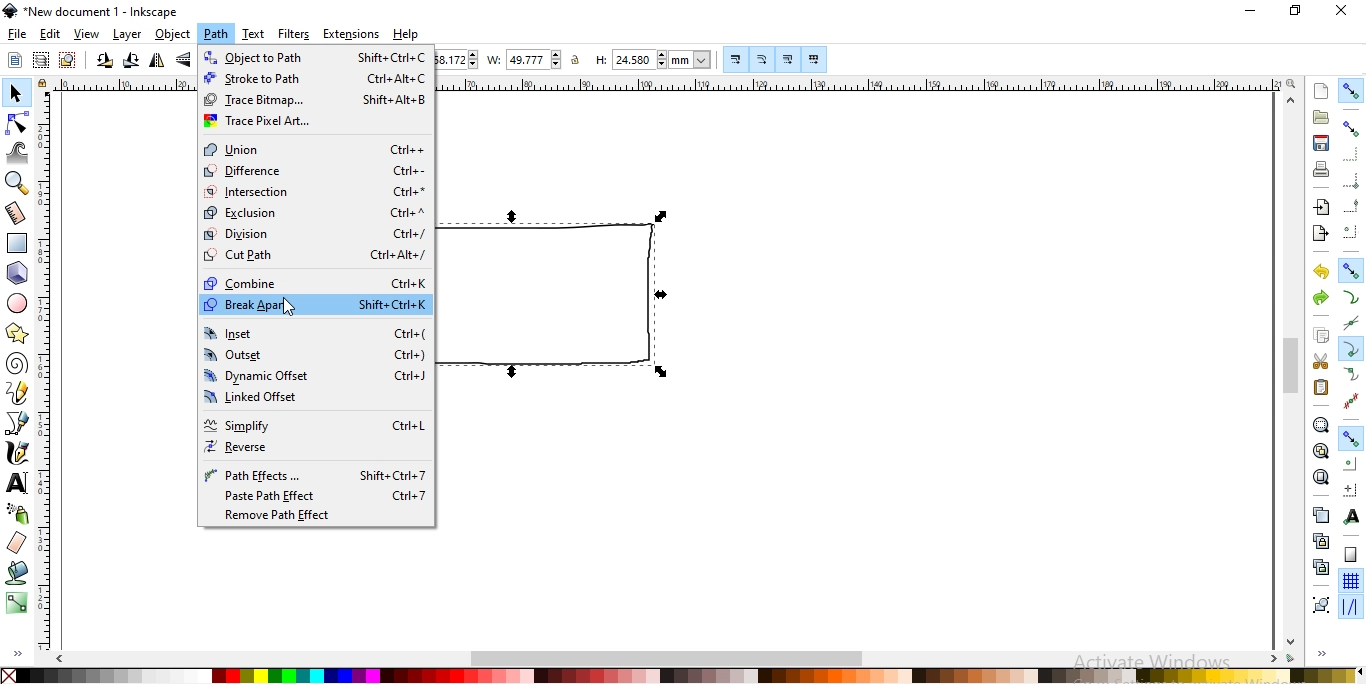  What do you see at coordinates (1251, 12) in the screenshot?
I see `minimize` at bounding box center [1251, 12].